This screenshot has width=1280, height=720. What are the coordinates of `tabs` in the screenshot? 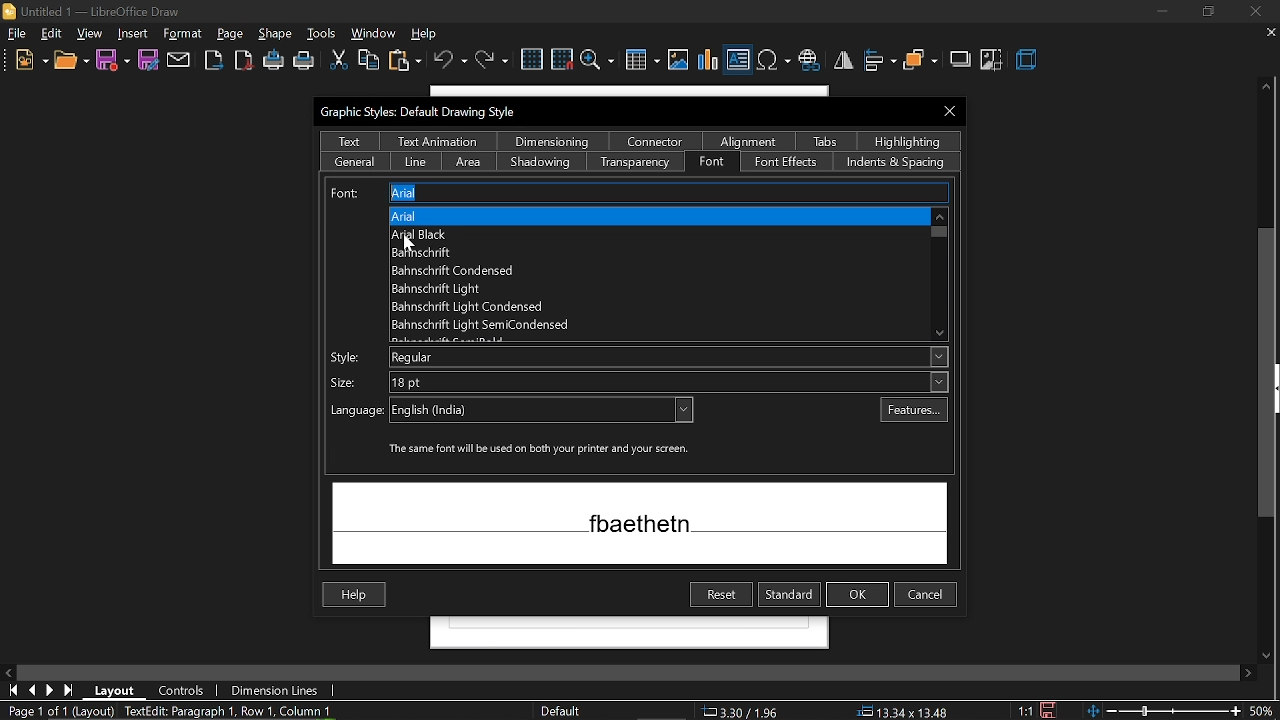 It's located at (825, 141).